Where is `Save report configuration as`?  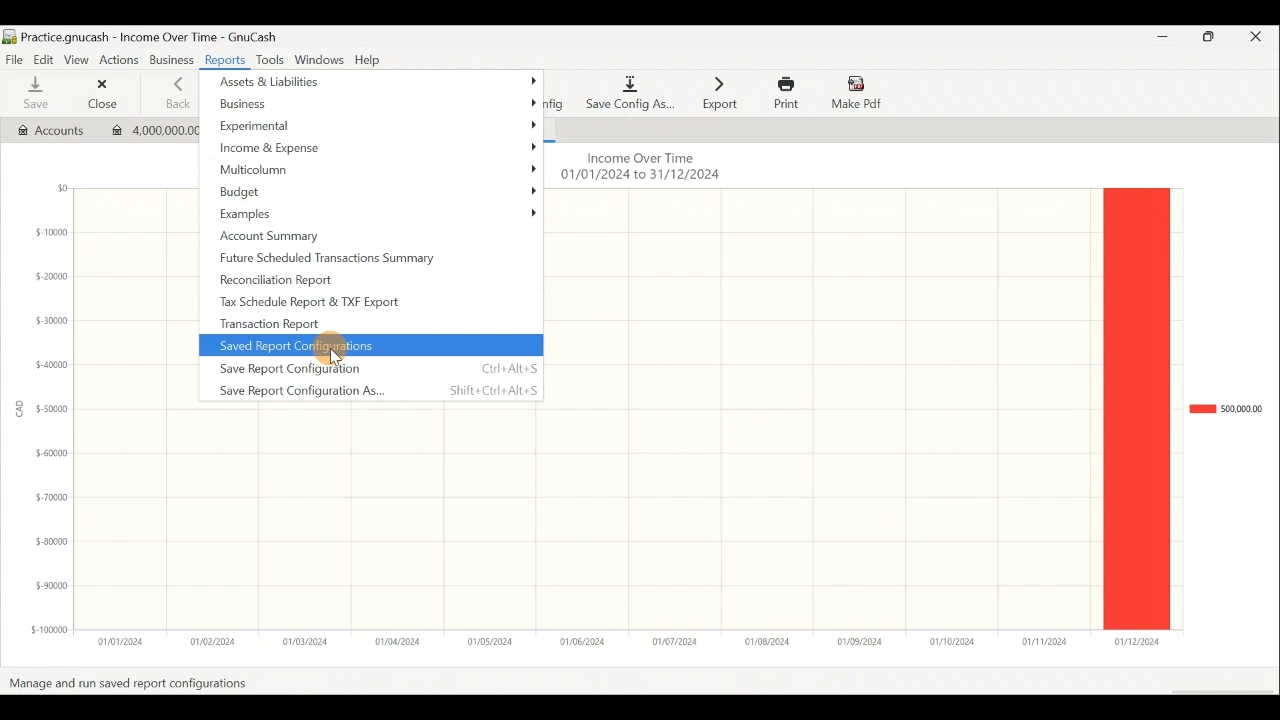
Save report configuration as is located at coordinates (368, 391).